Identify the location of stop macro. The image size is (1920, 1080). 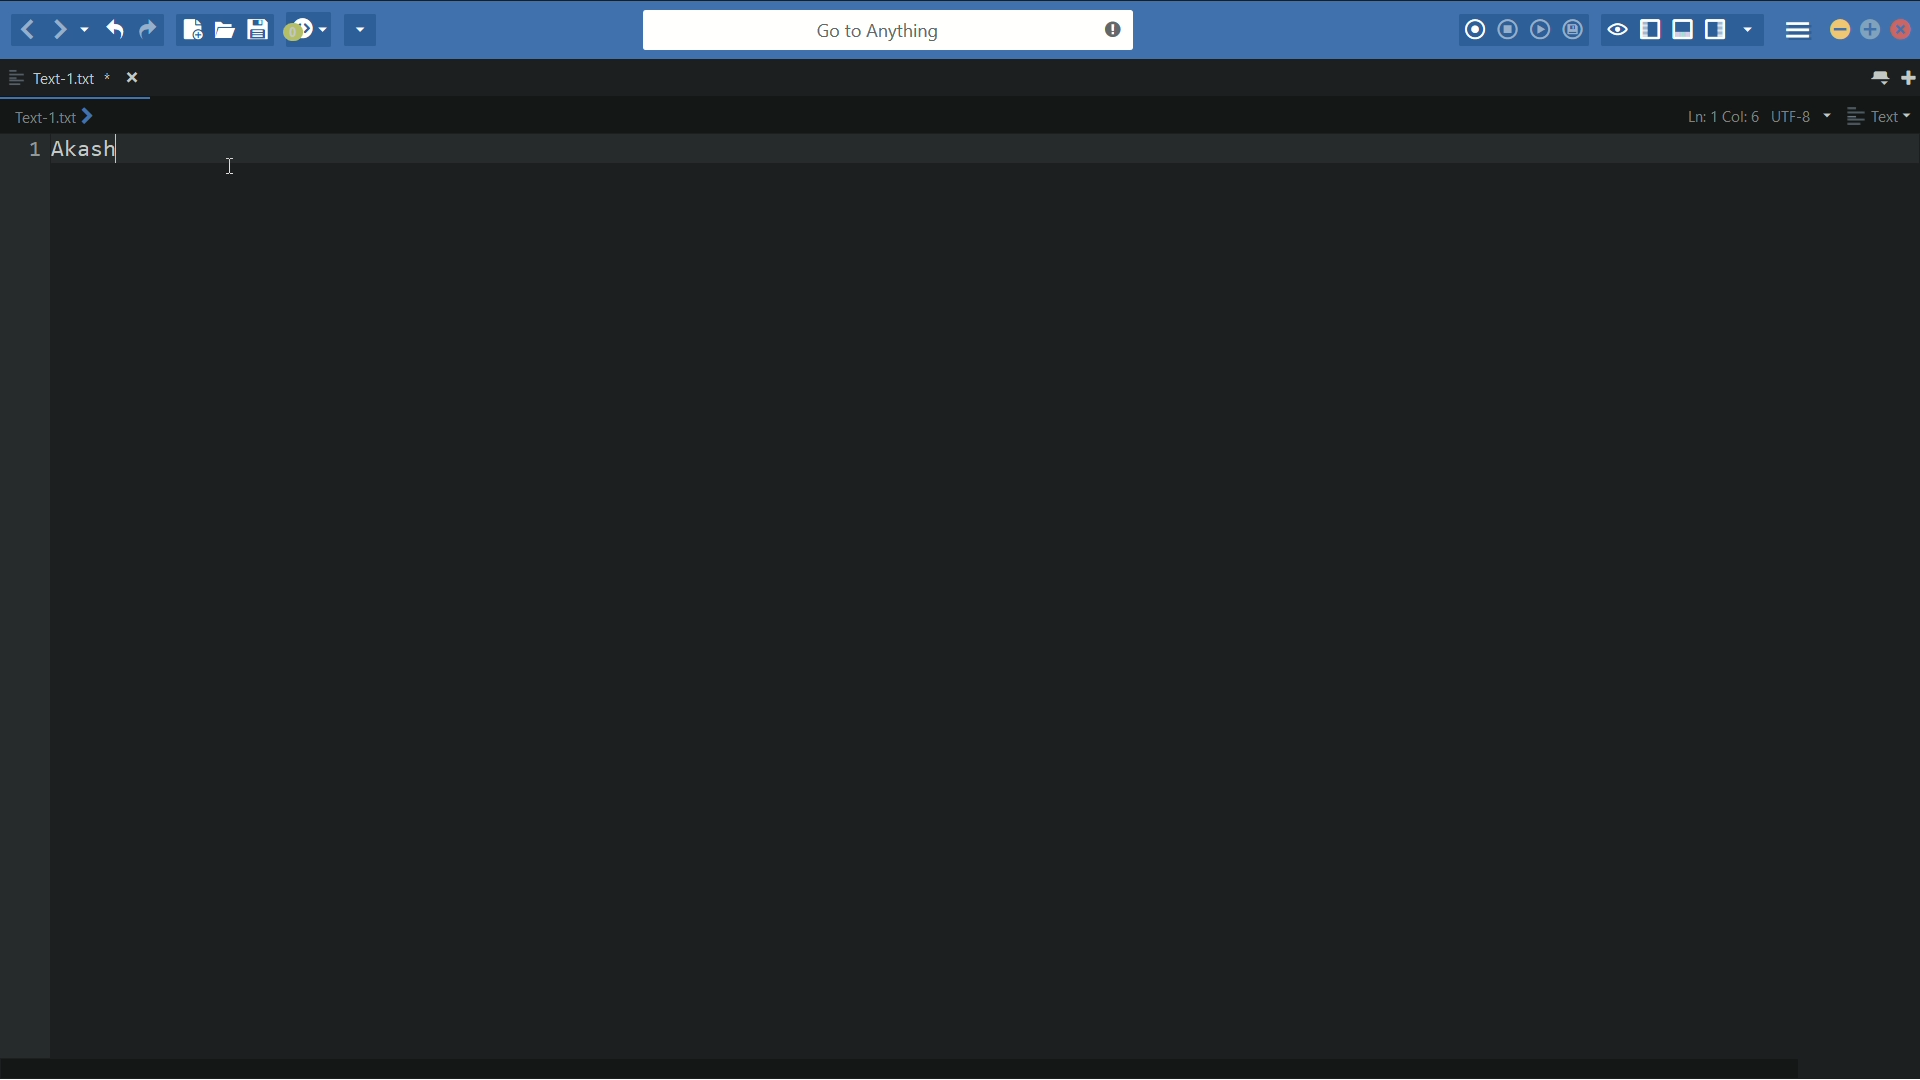
(1508, 29).